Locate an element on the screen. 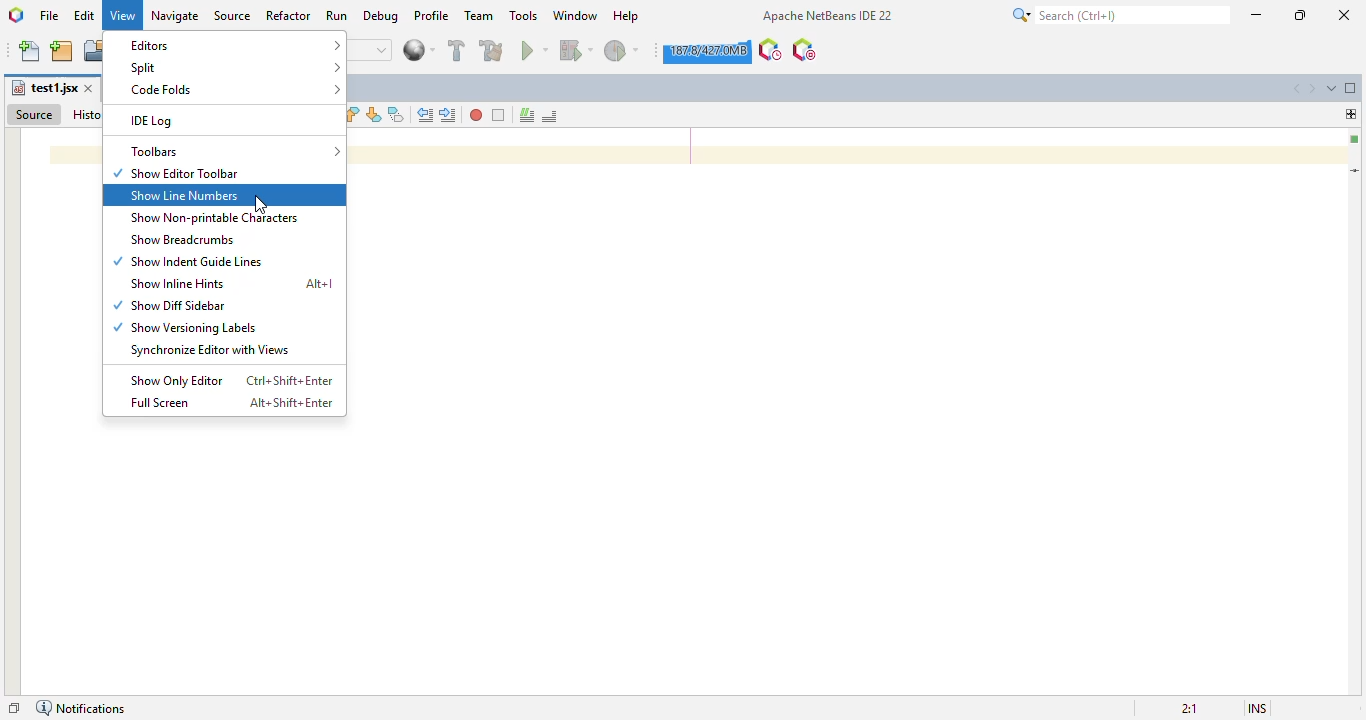 The height and width of the screenshot is (720, 1366). pause I/O checks is located at coordinates (804, 50).